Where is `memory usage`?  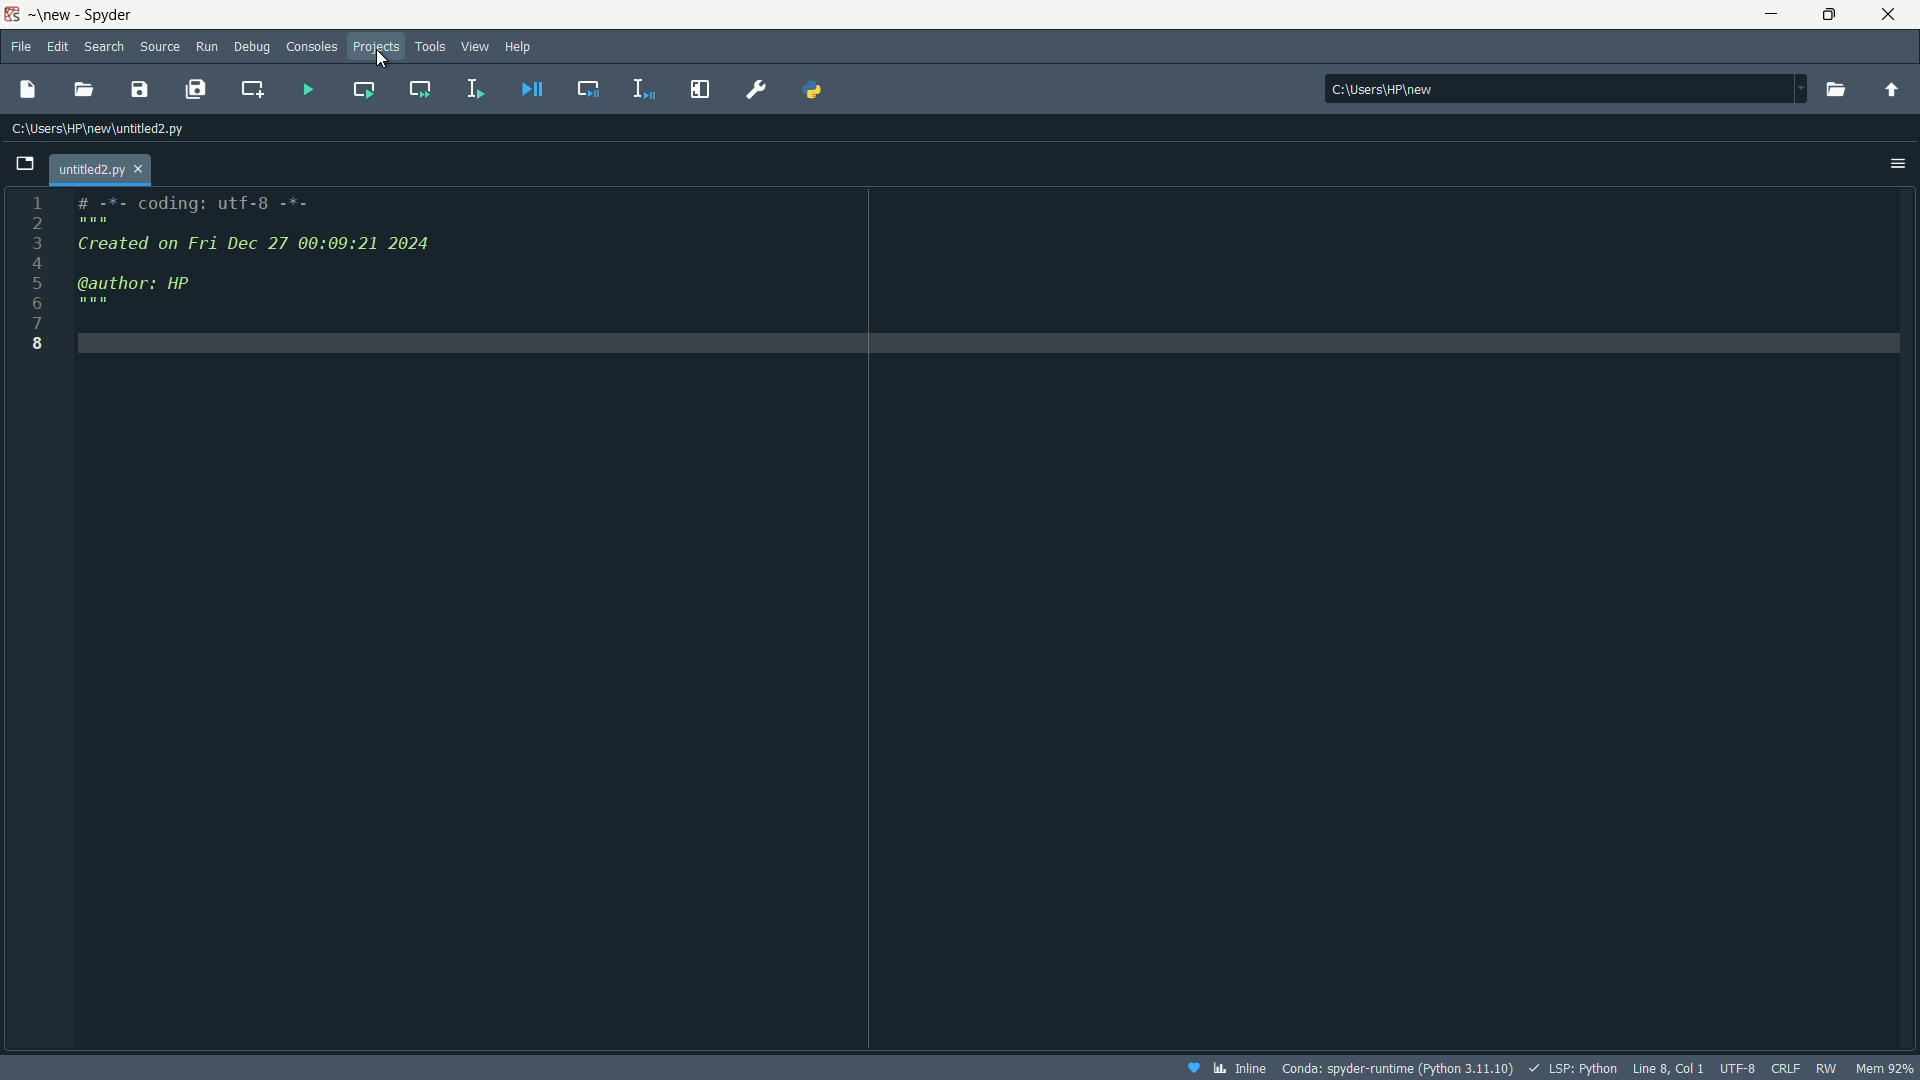
memory usage is located at coordinates (1887, 1068).